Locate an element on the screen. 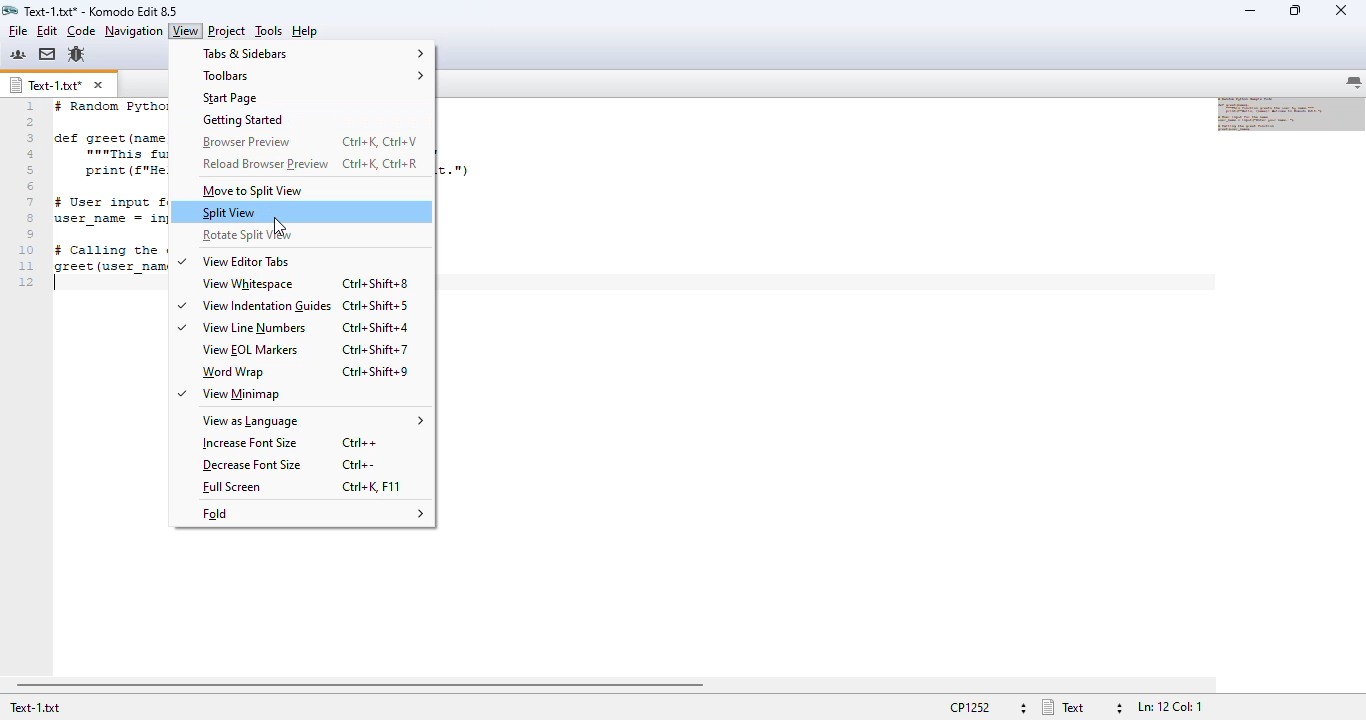 The height and width of the screenshot is (720, 1366). minimap is located at coordinates (1291, 113).